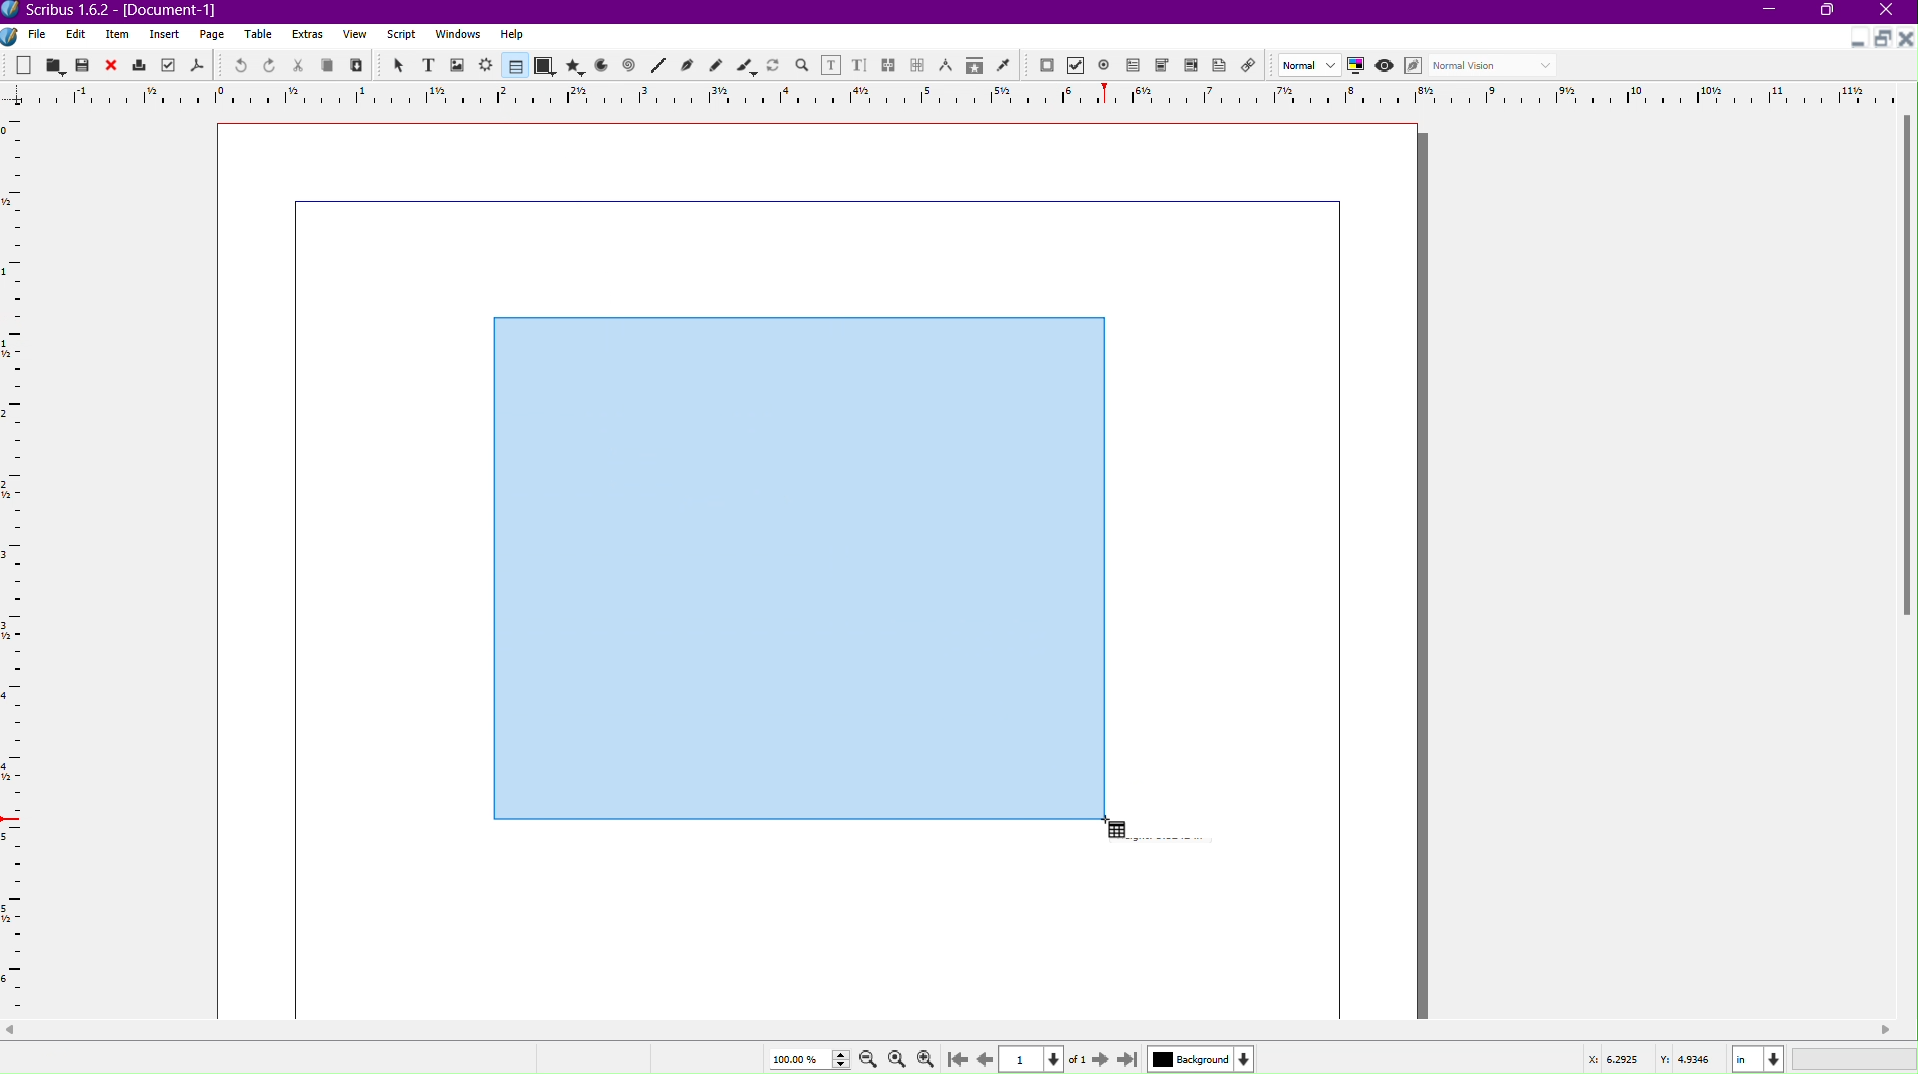 The width and height of the screenshot is (1918, 1074). I want to click on Page Number, so click(1034, 1059).